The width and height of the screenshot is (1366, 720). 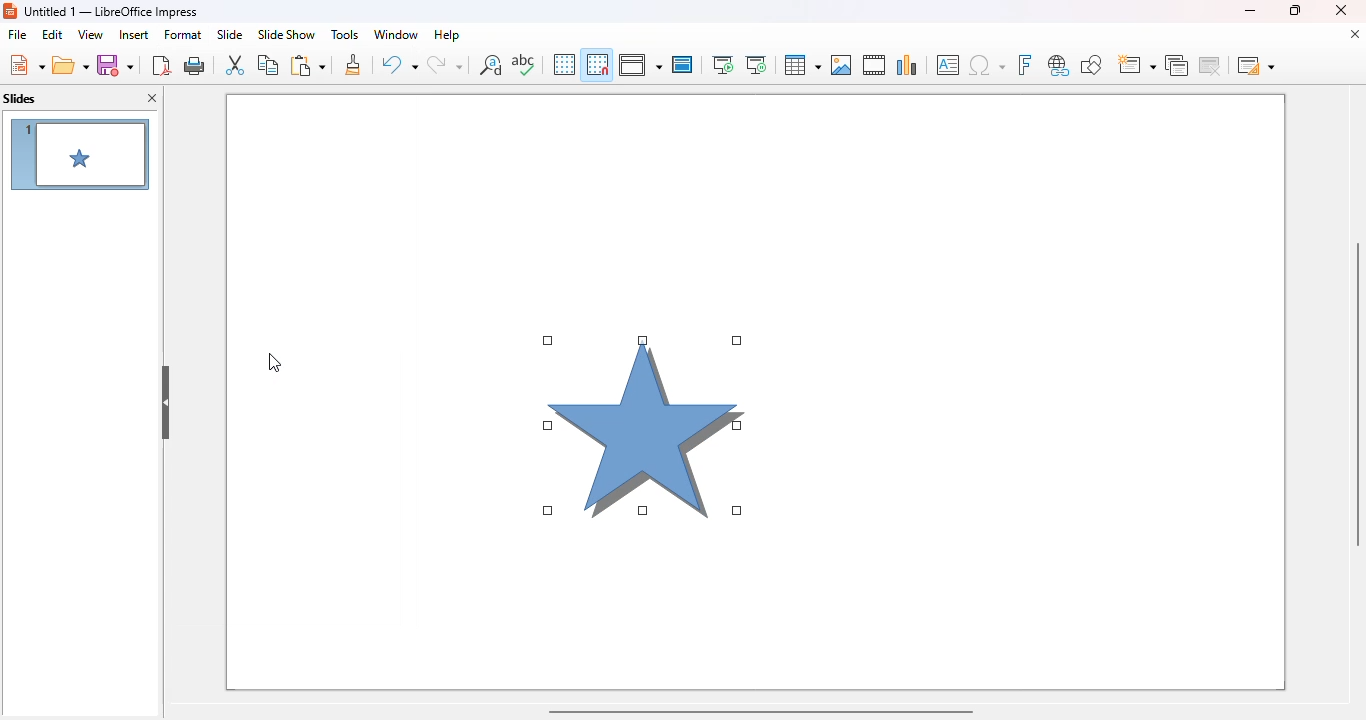 What do you see at coordinates (987, 65) in the screenshot?
I see `insert special characters` at bounding box center [987, 65].